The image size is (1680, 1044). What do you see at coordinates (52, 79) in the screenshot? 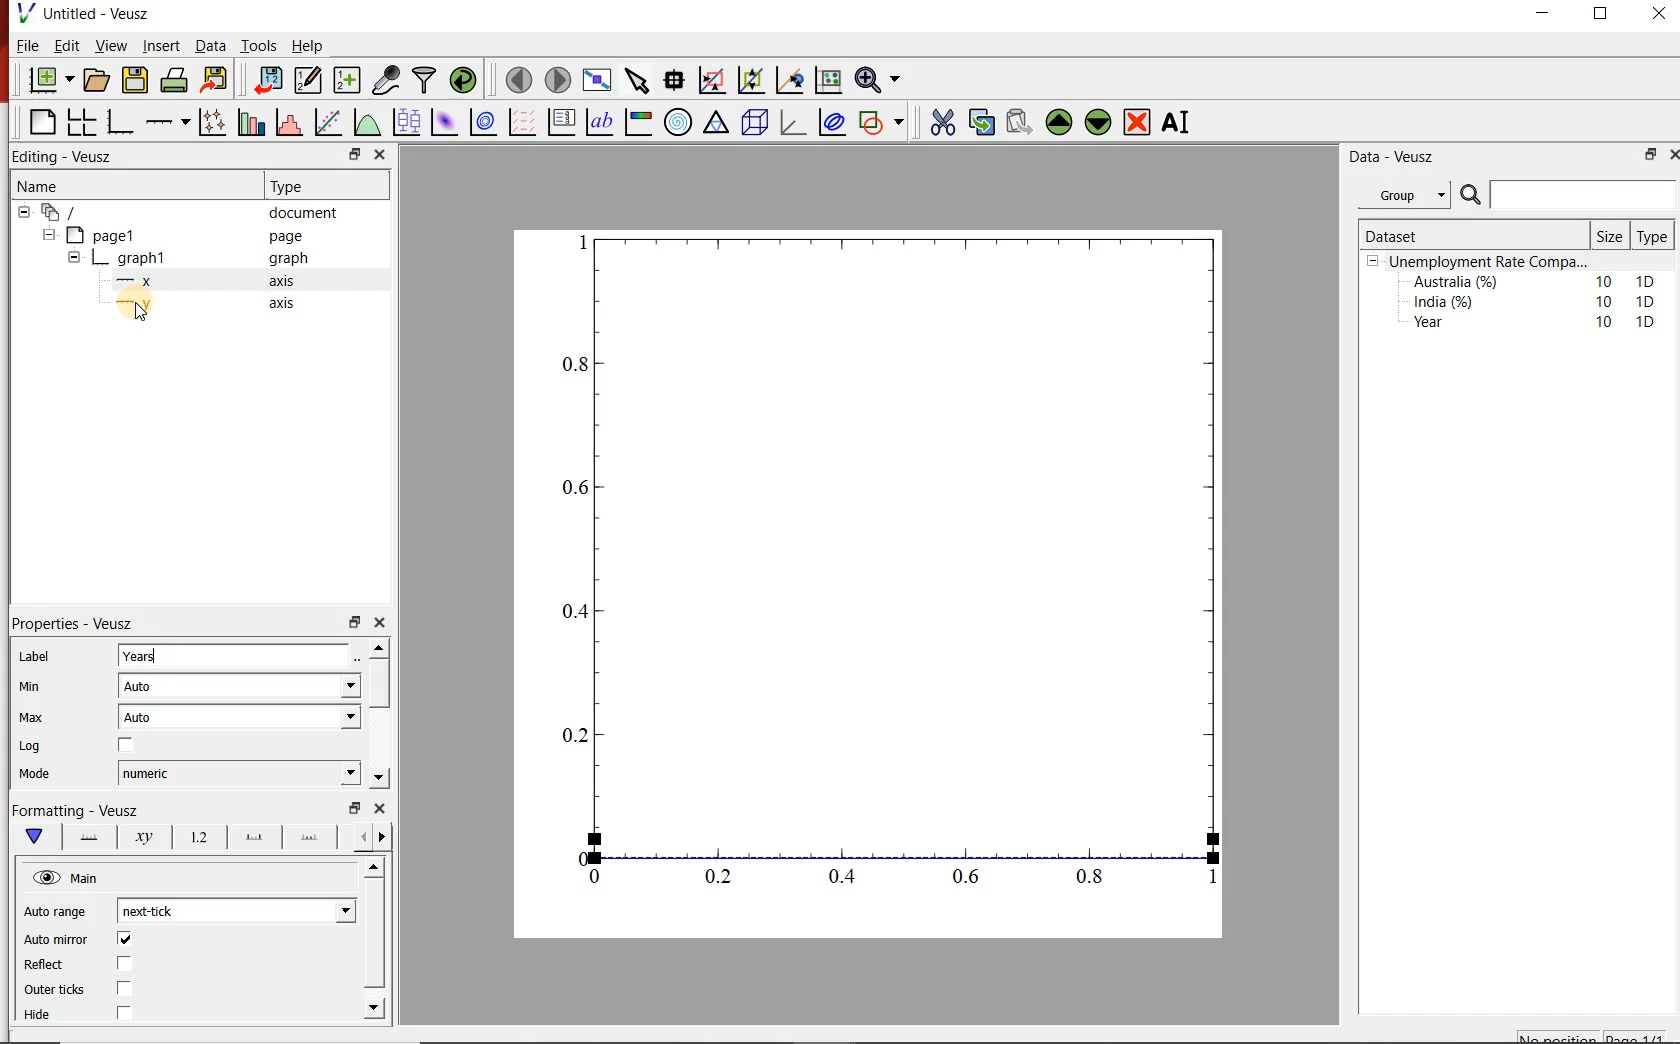
I see `new document` at bounding box center [52, 79].